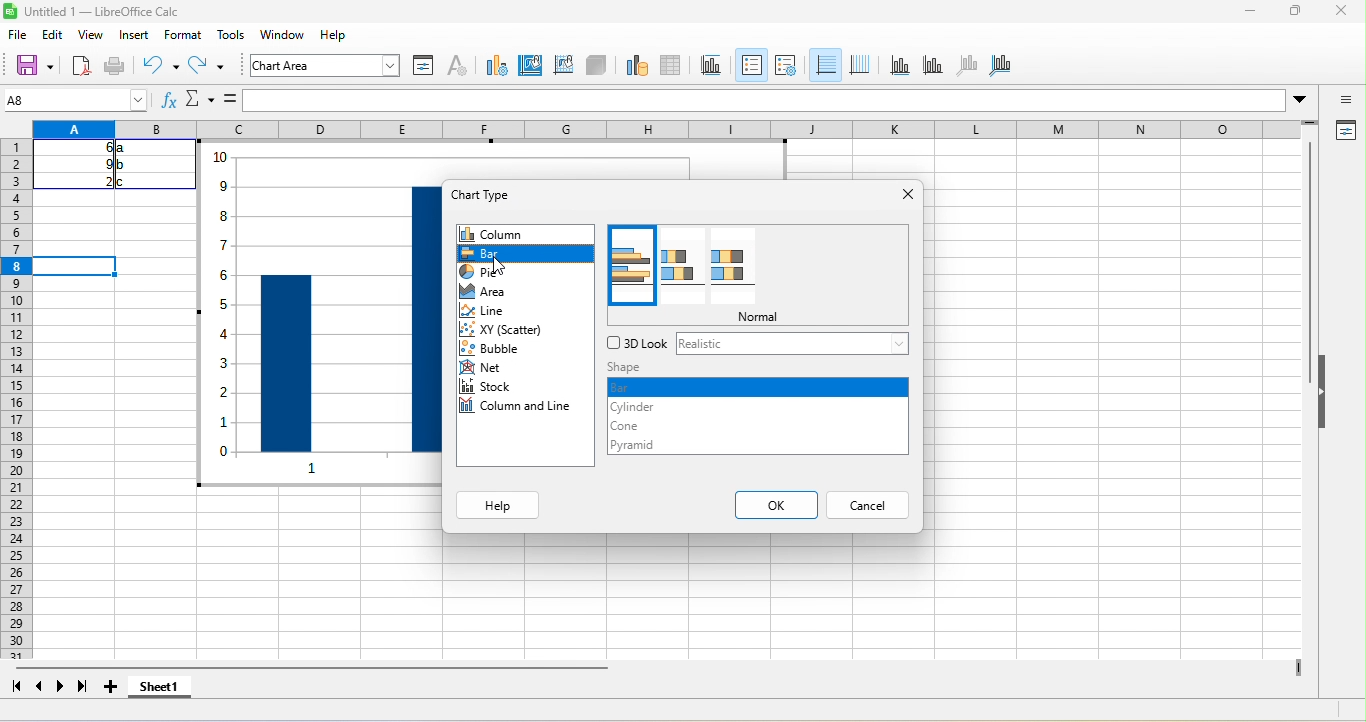 The height and width of the screenshot is (722, 1366). Describe the element at coordinates (491, 276) in the screenshot. I see `pie` at that location.